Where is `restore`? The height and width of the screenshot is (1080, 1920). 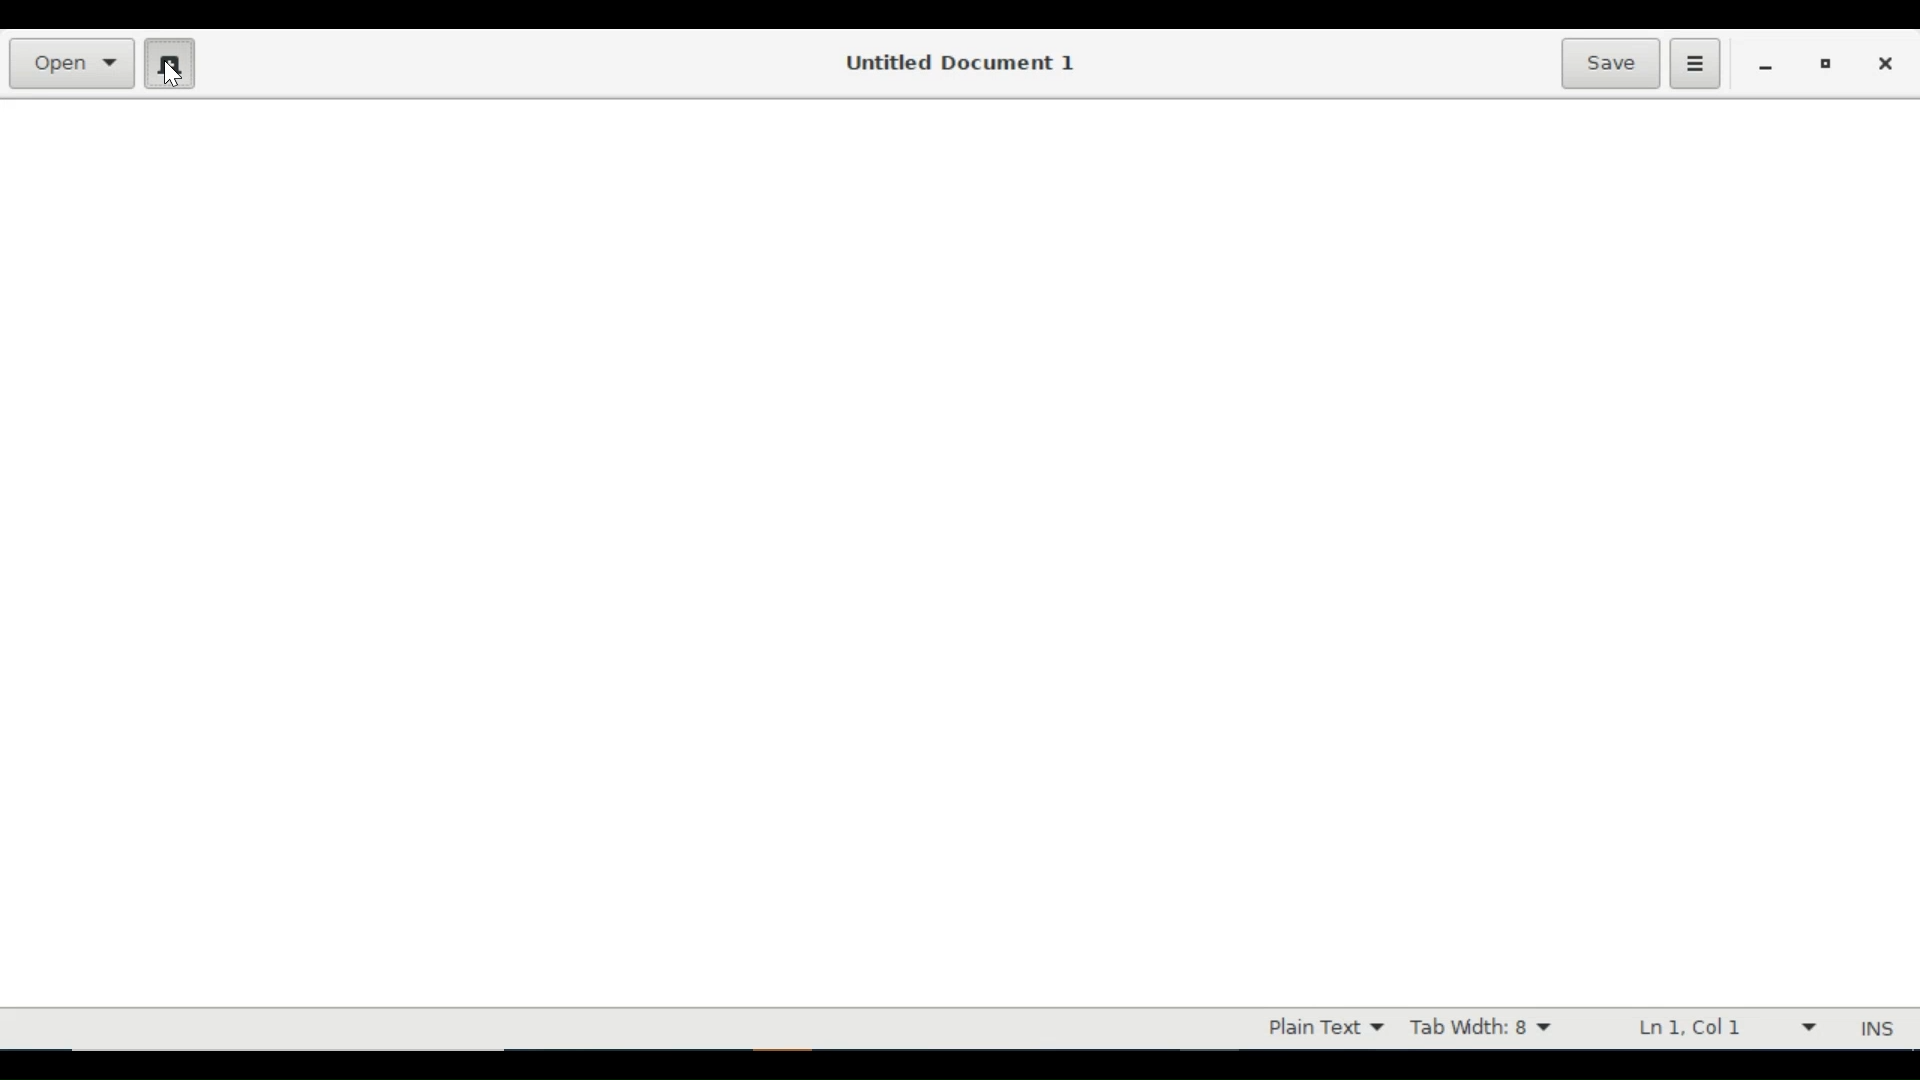 restore is located at coordinates (1828, 65).